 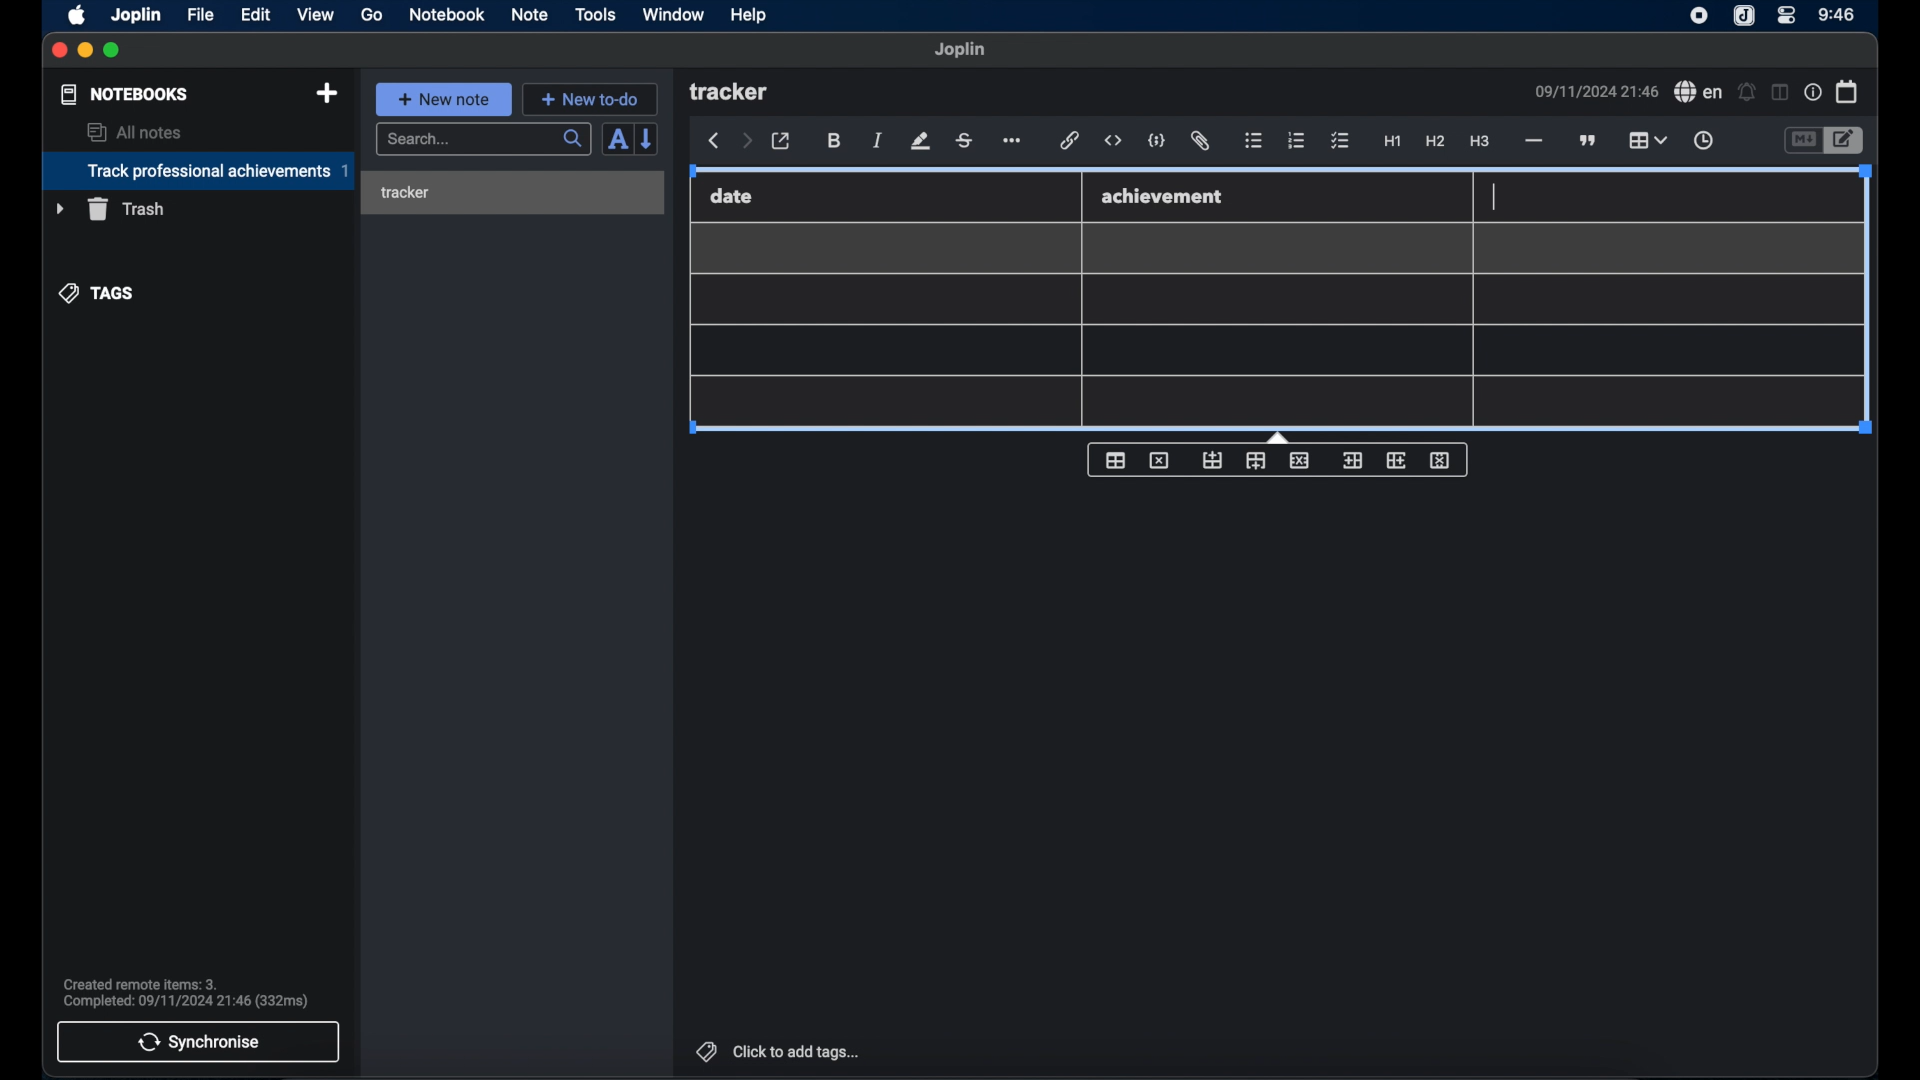 What do you see at coordinates (961, 50) in the screenshot?
I see `joplin` at bounding box center [961, 50].